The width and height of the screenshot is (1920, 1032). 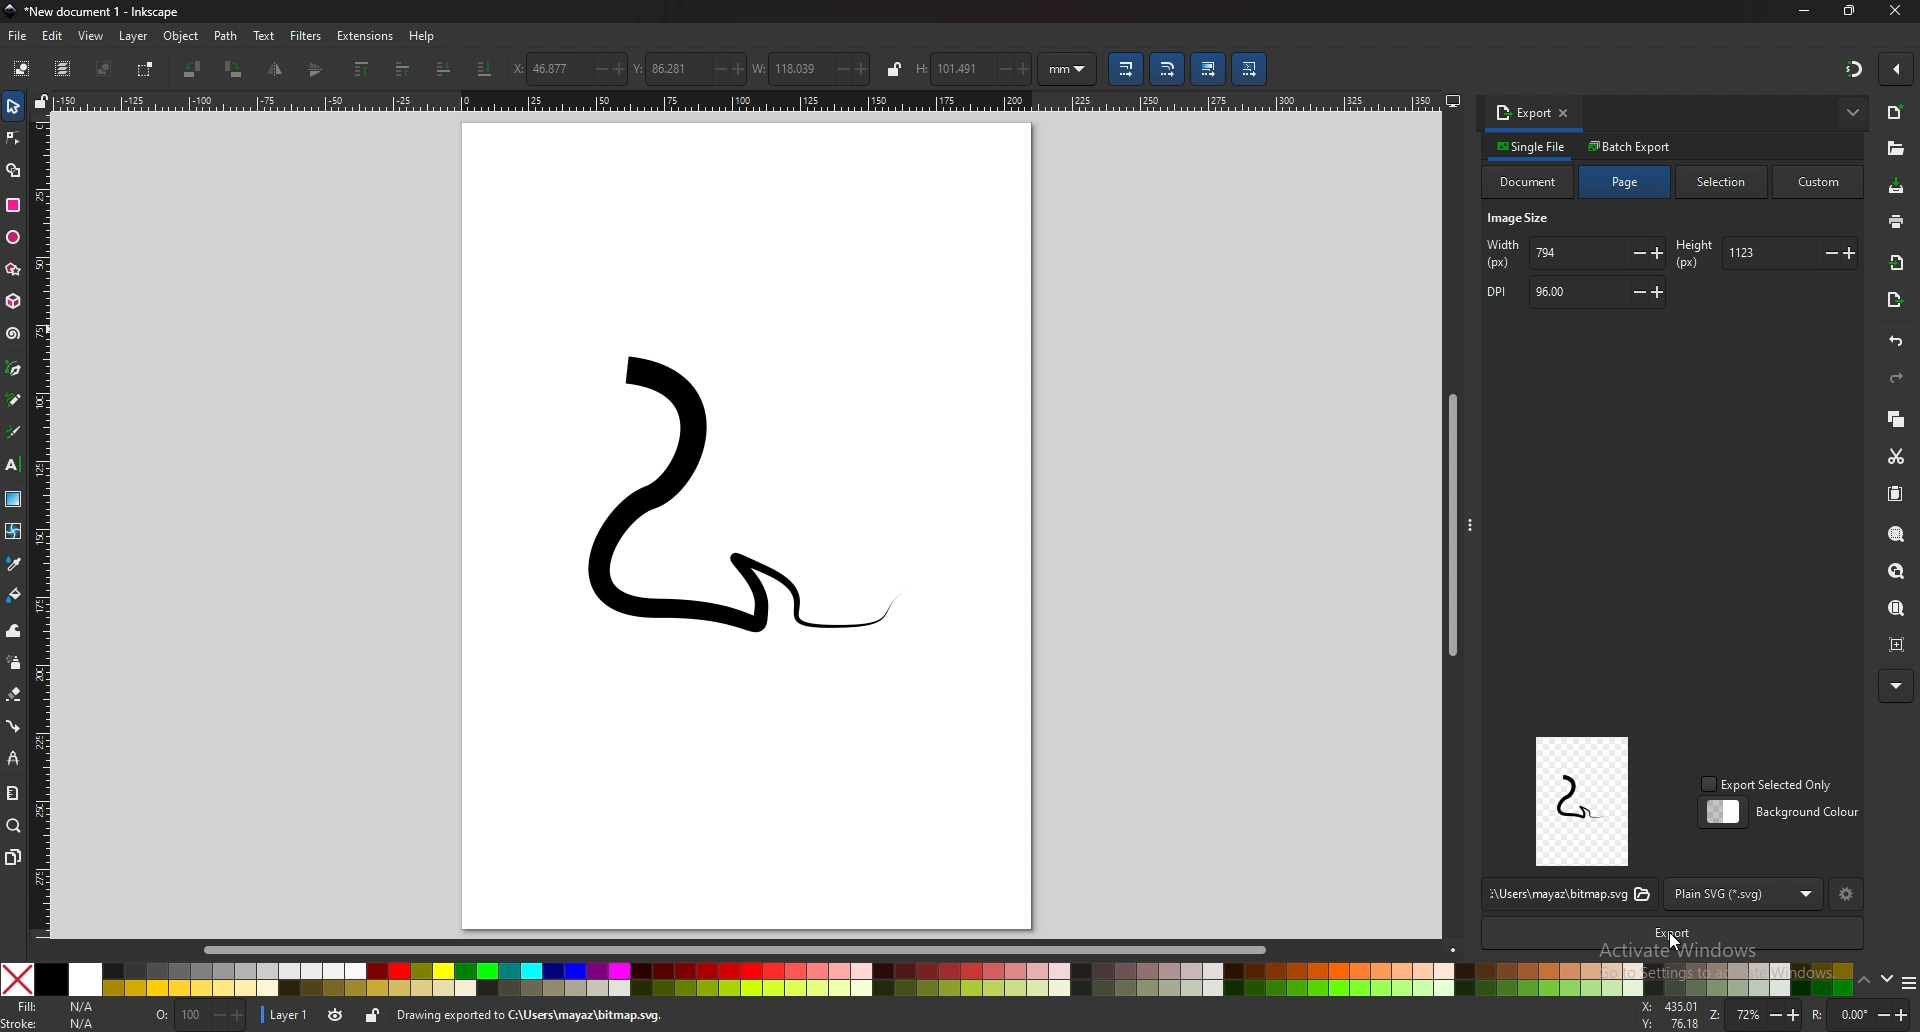 What do you see at coordinates (14, 465) in the screenshot?
I see `text` at bounding box center [14, 465].